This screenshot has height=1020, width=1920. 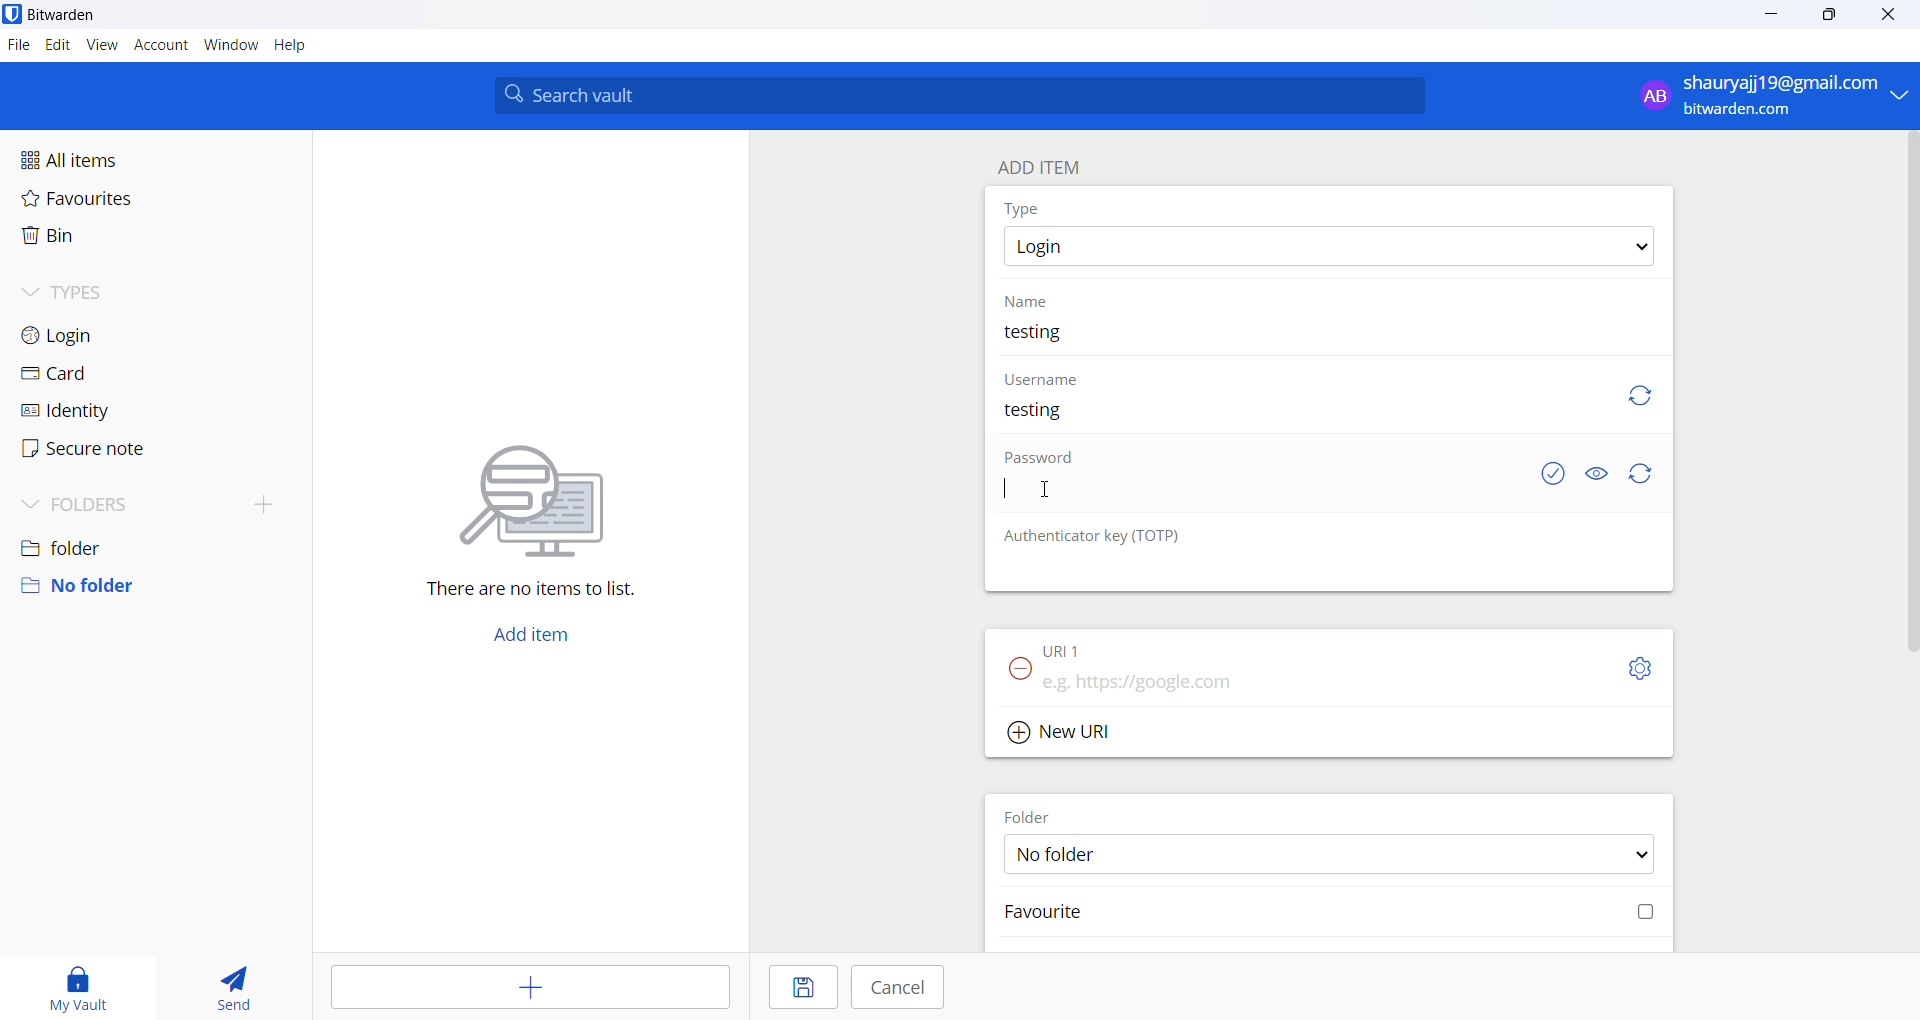 What do you see at coordinates (79, 983) in the screenshot?
I see `my vault` at bounding box center [79, 983].